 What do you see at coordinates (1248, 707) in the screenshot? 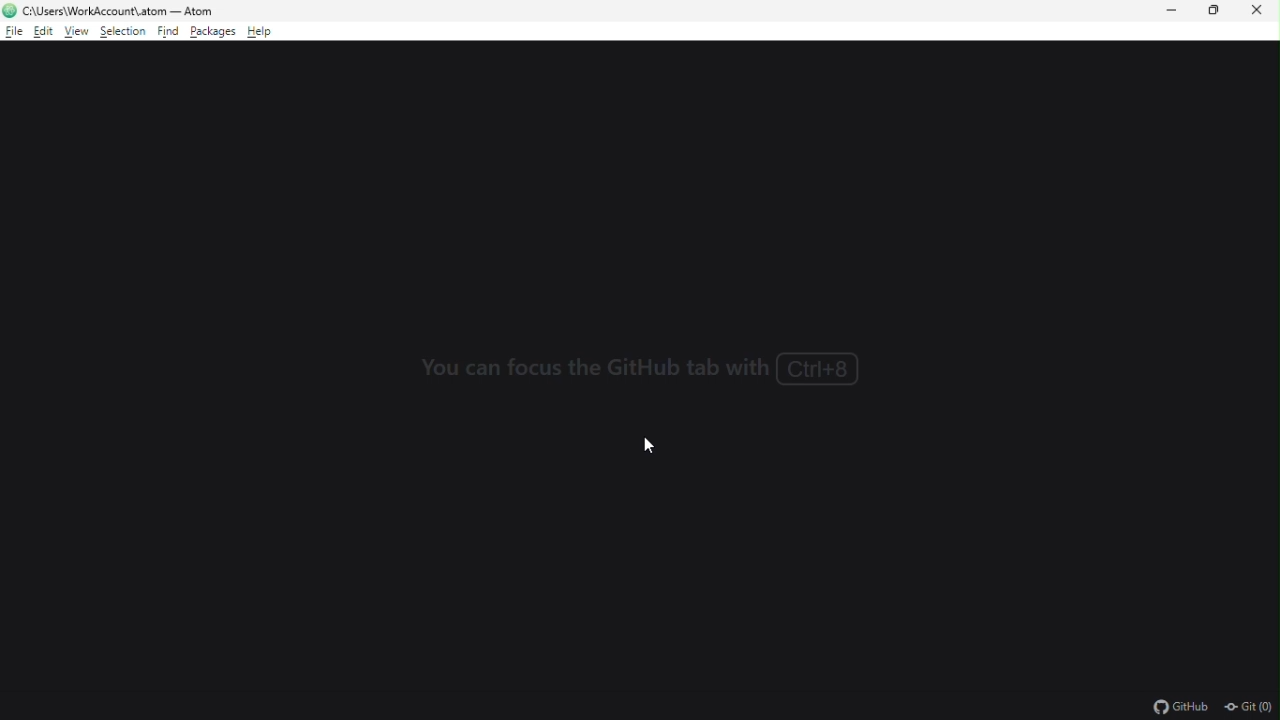
I see `Git (0)` at bounding box center [1248, 707].